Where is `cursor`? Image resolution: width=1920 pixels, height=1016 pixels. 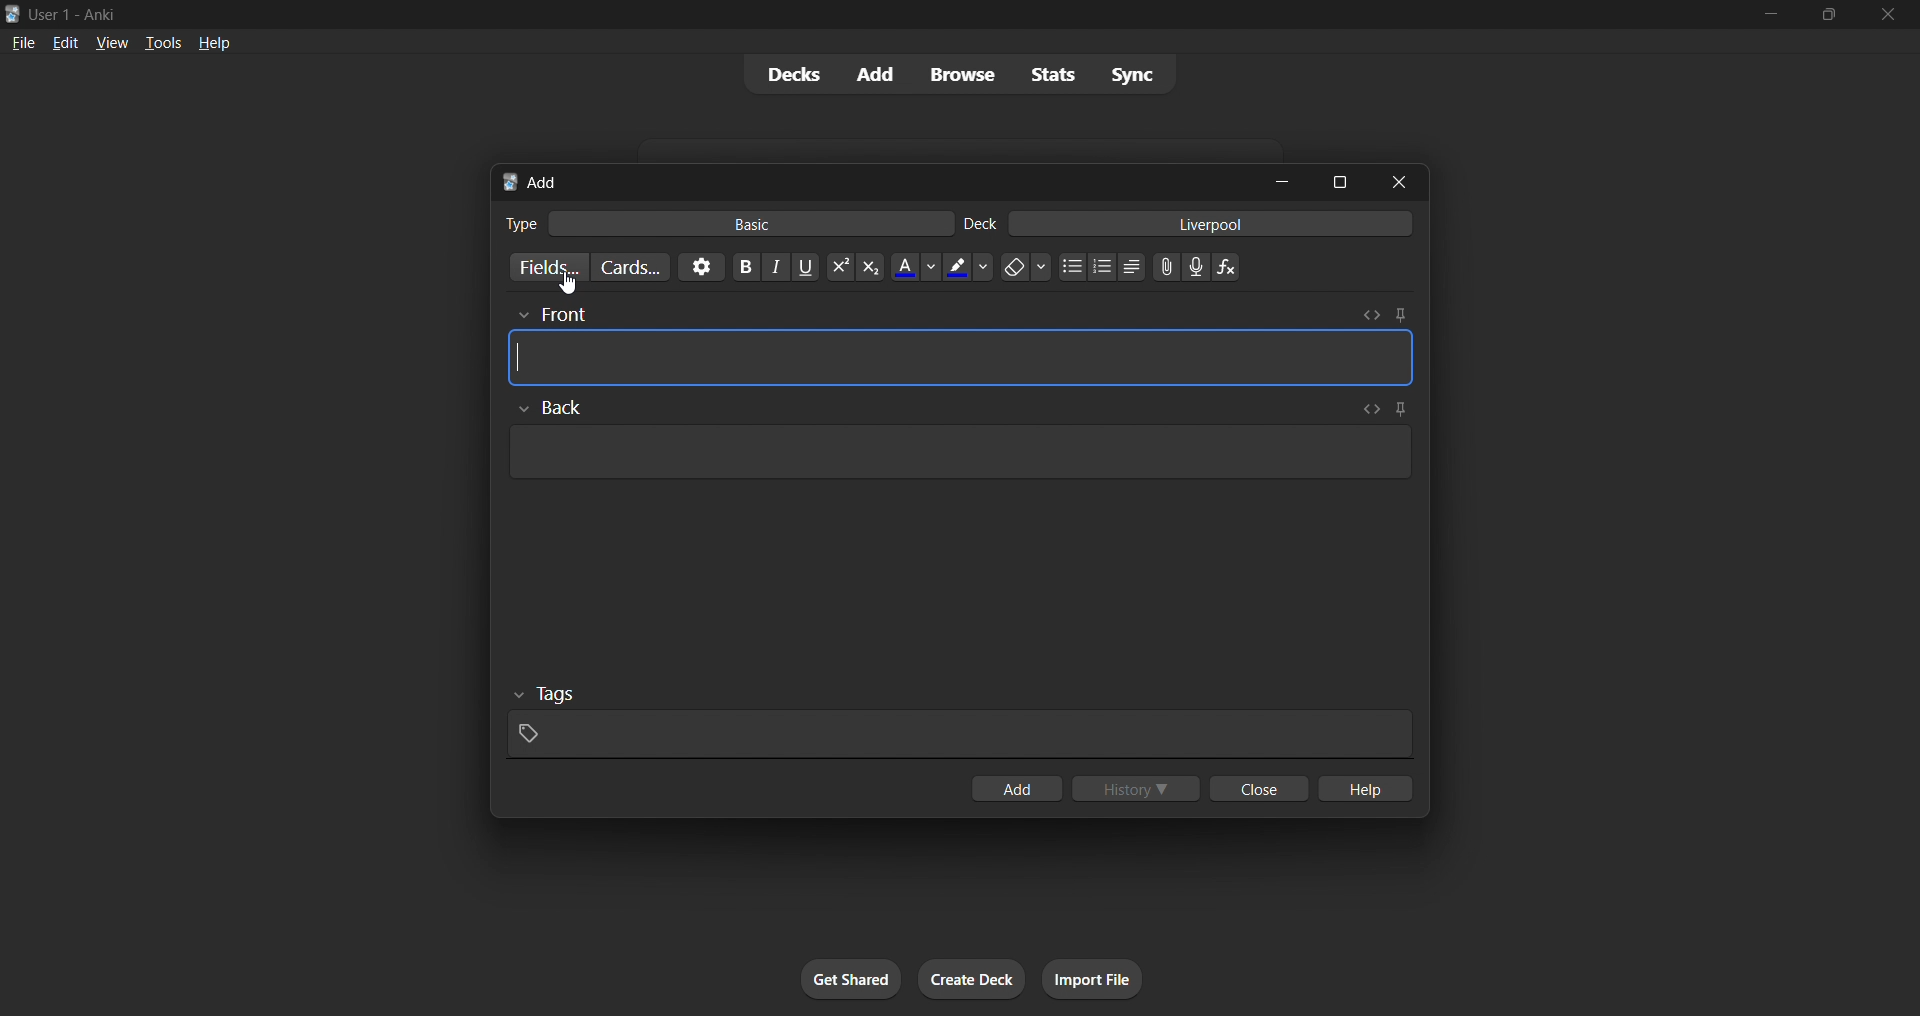 cursor is located at coordinates (569, 284).